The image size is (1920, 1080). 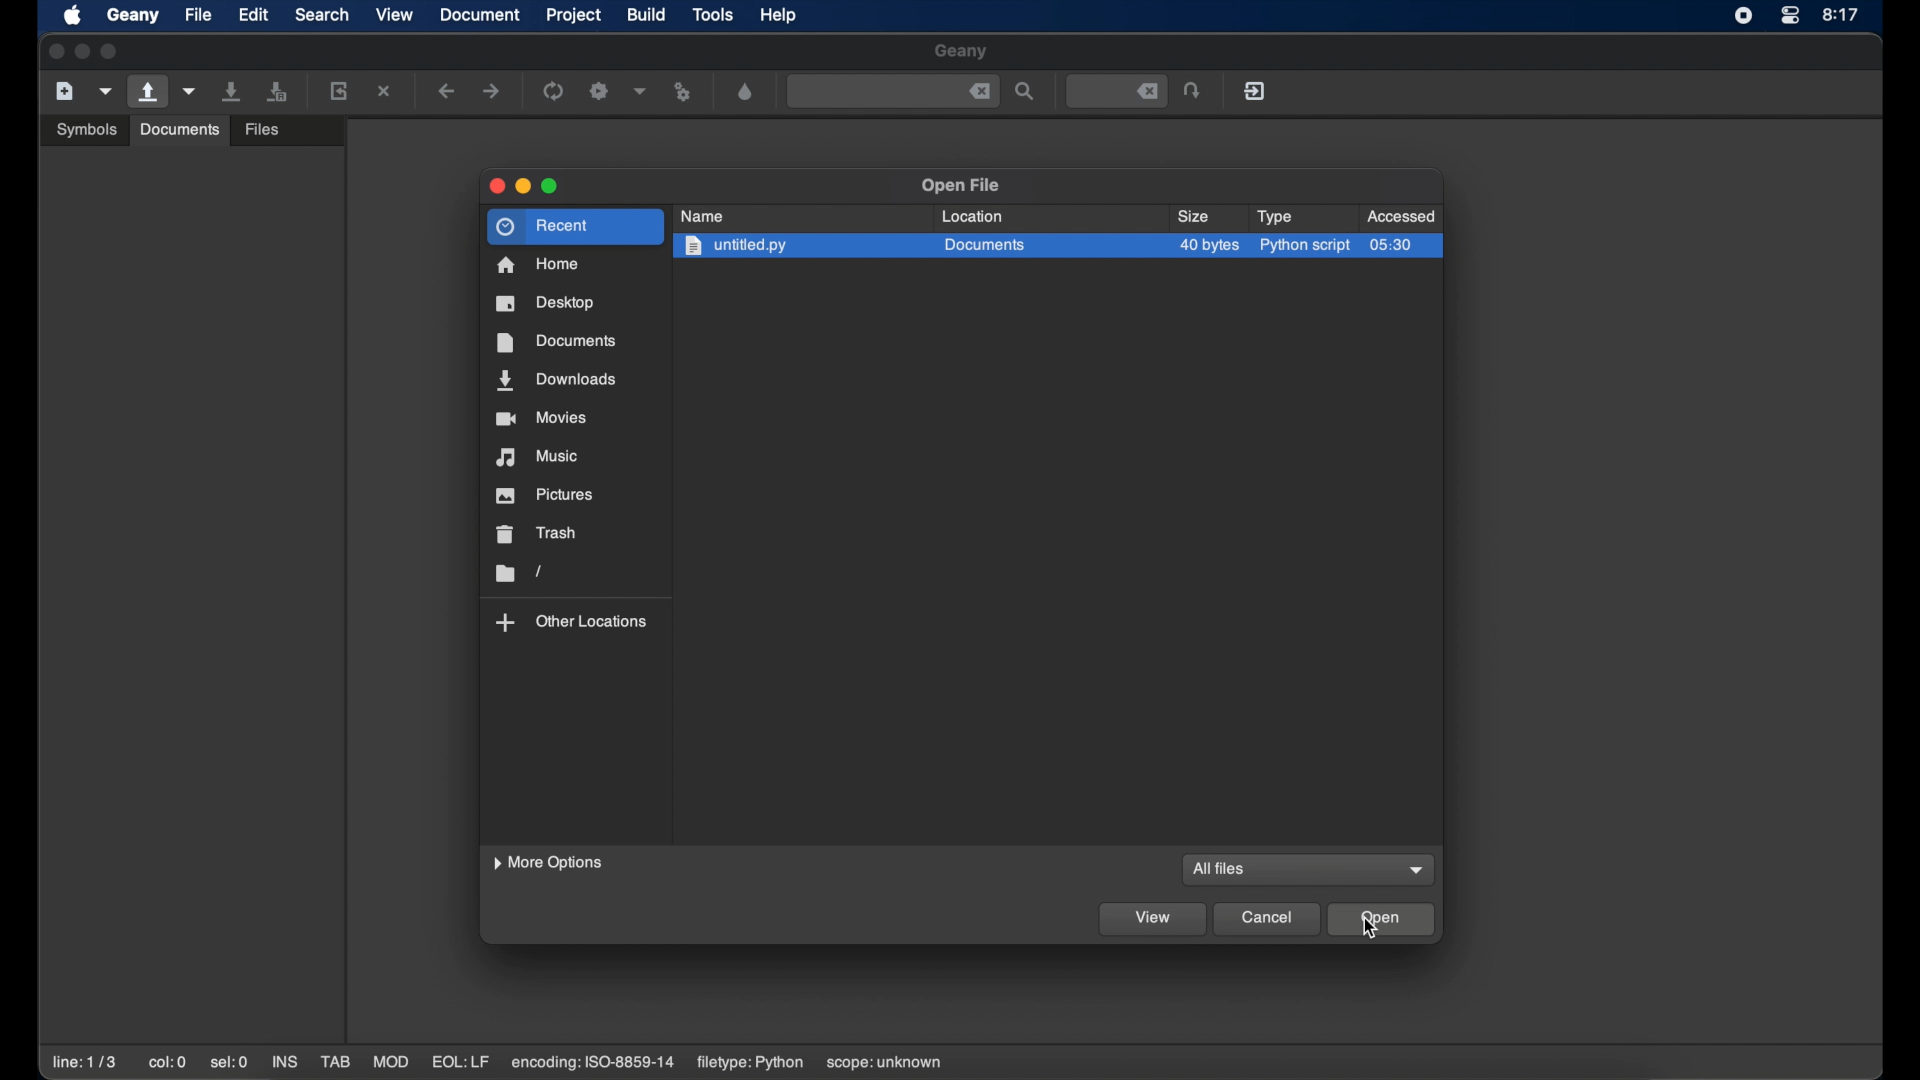 What do you see at coordinates (1842, 14) in the screenshot?
I see `time` at bounding box center [1842, 14].